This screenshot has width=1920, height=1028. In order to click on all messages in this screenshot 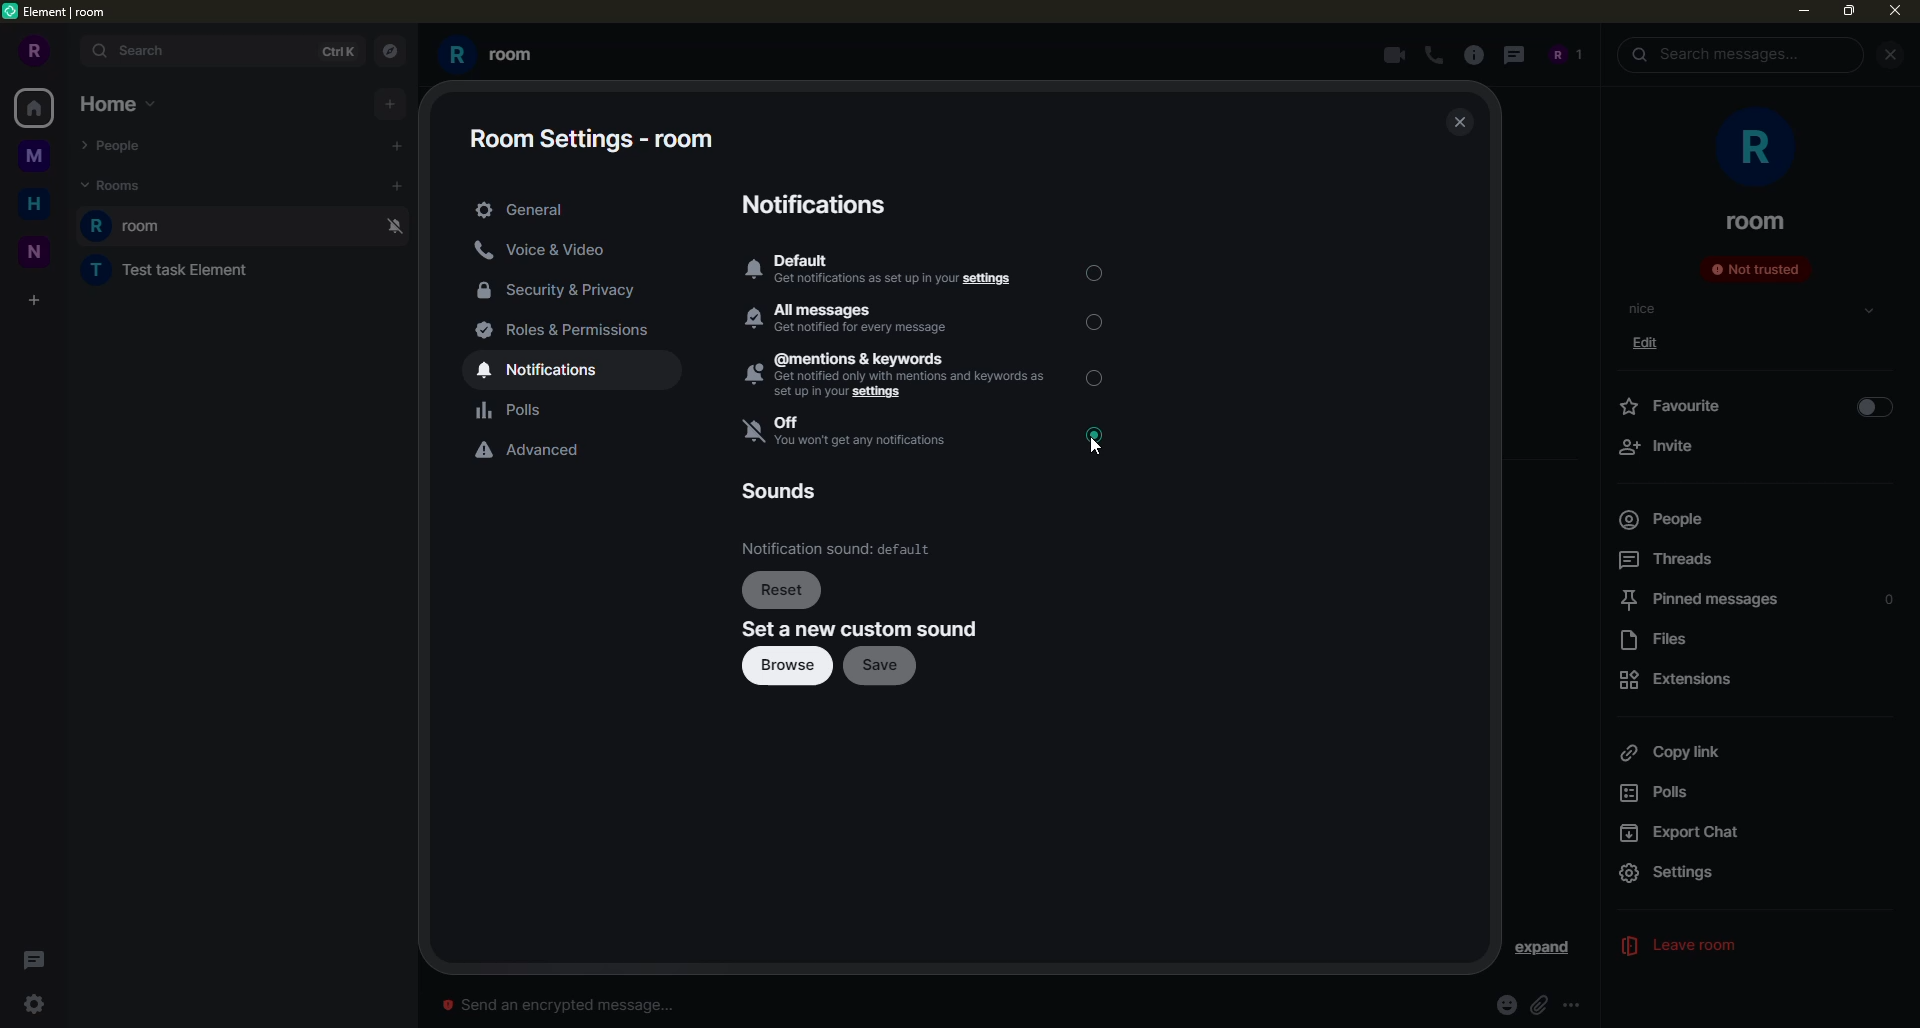, I will do `click(861, 318)`.